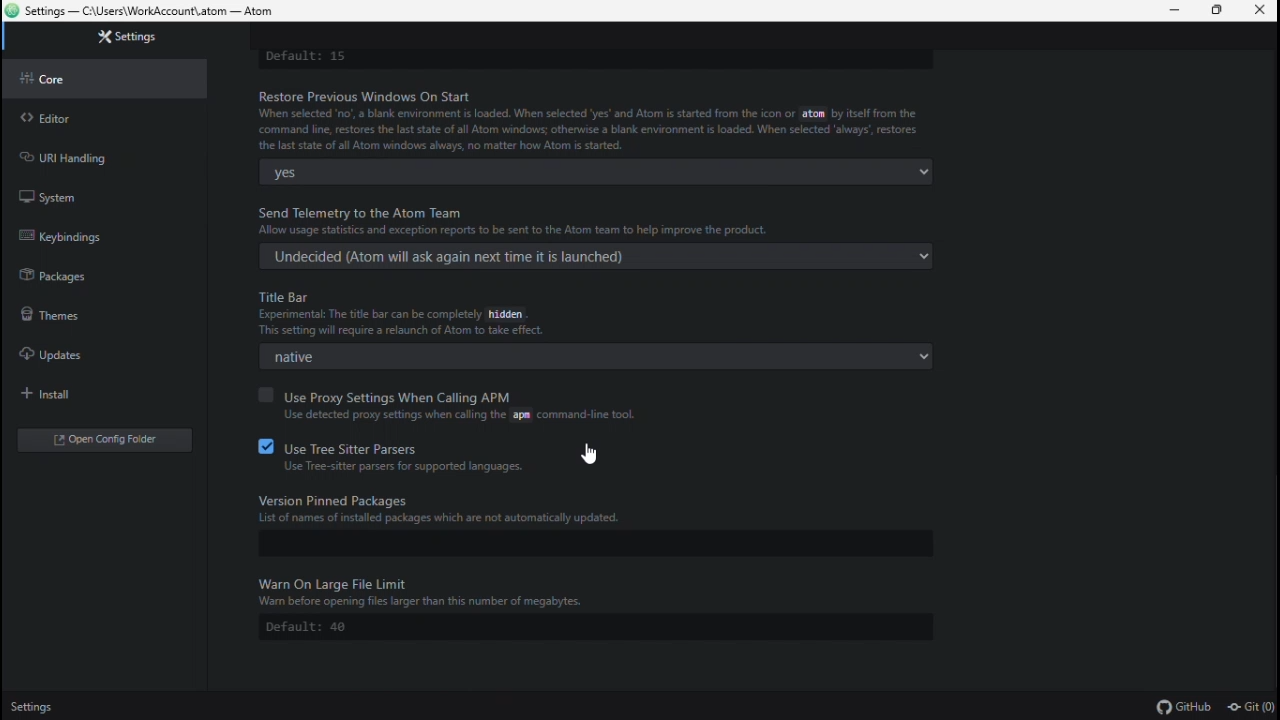  I want to click on themes, so click(83, 316).